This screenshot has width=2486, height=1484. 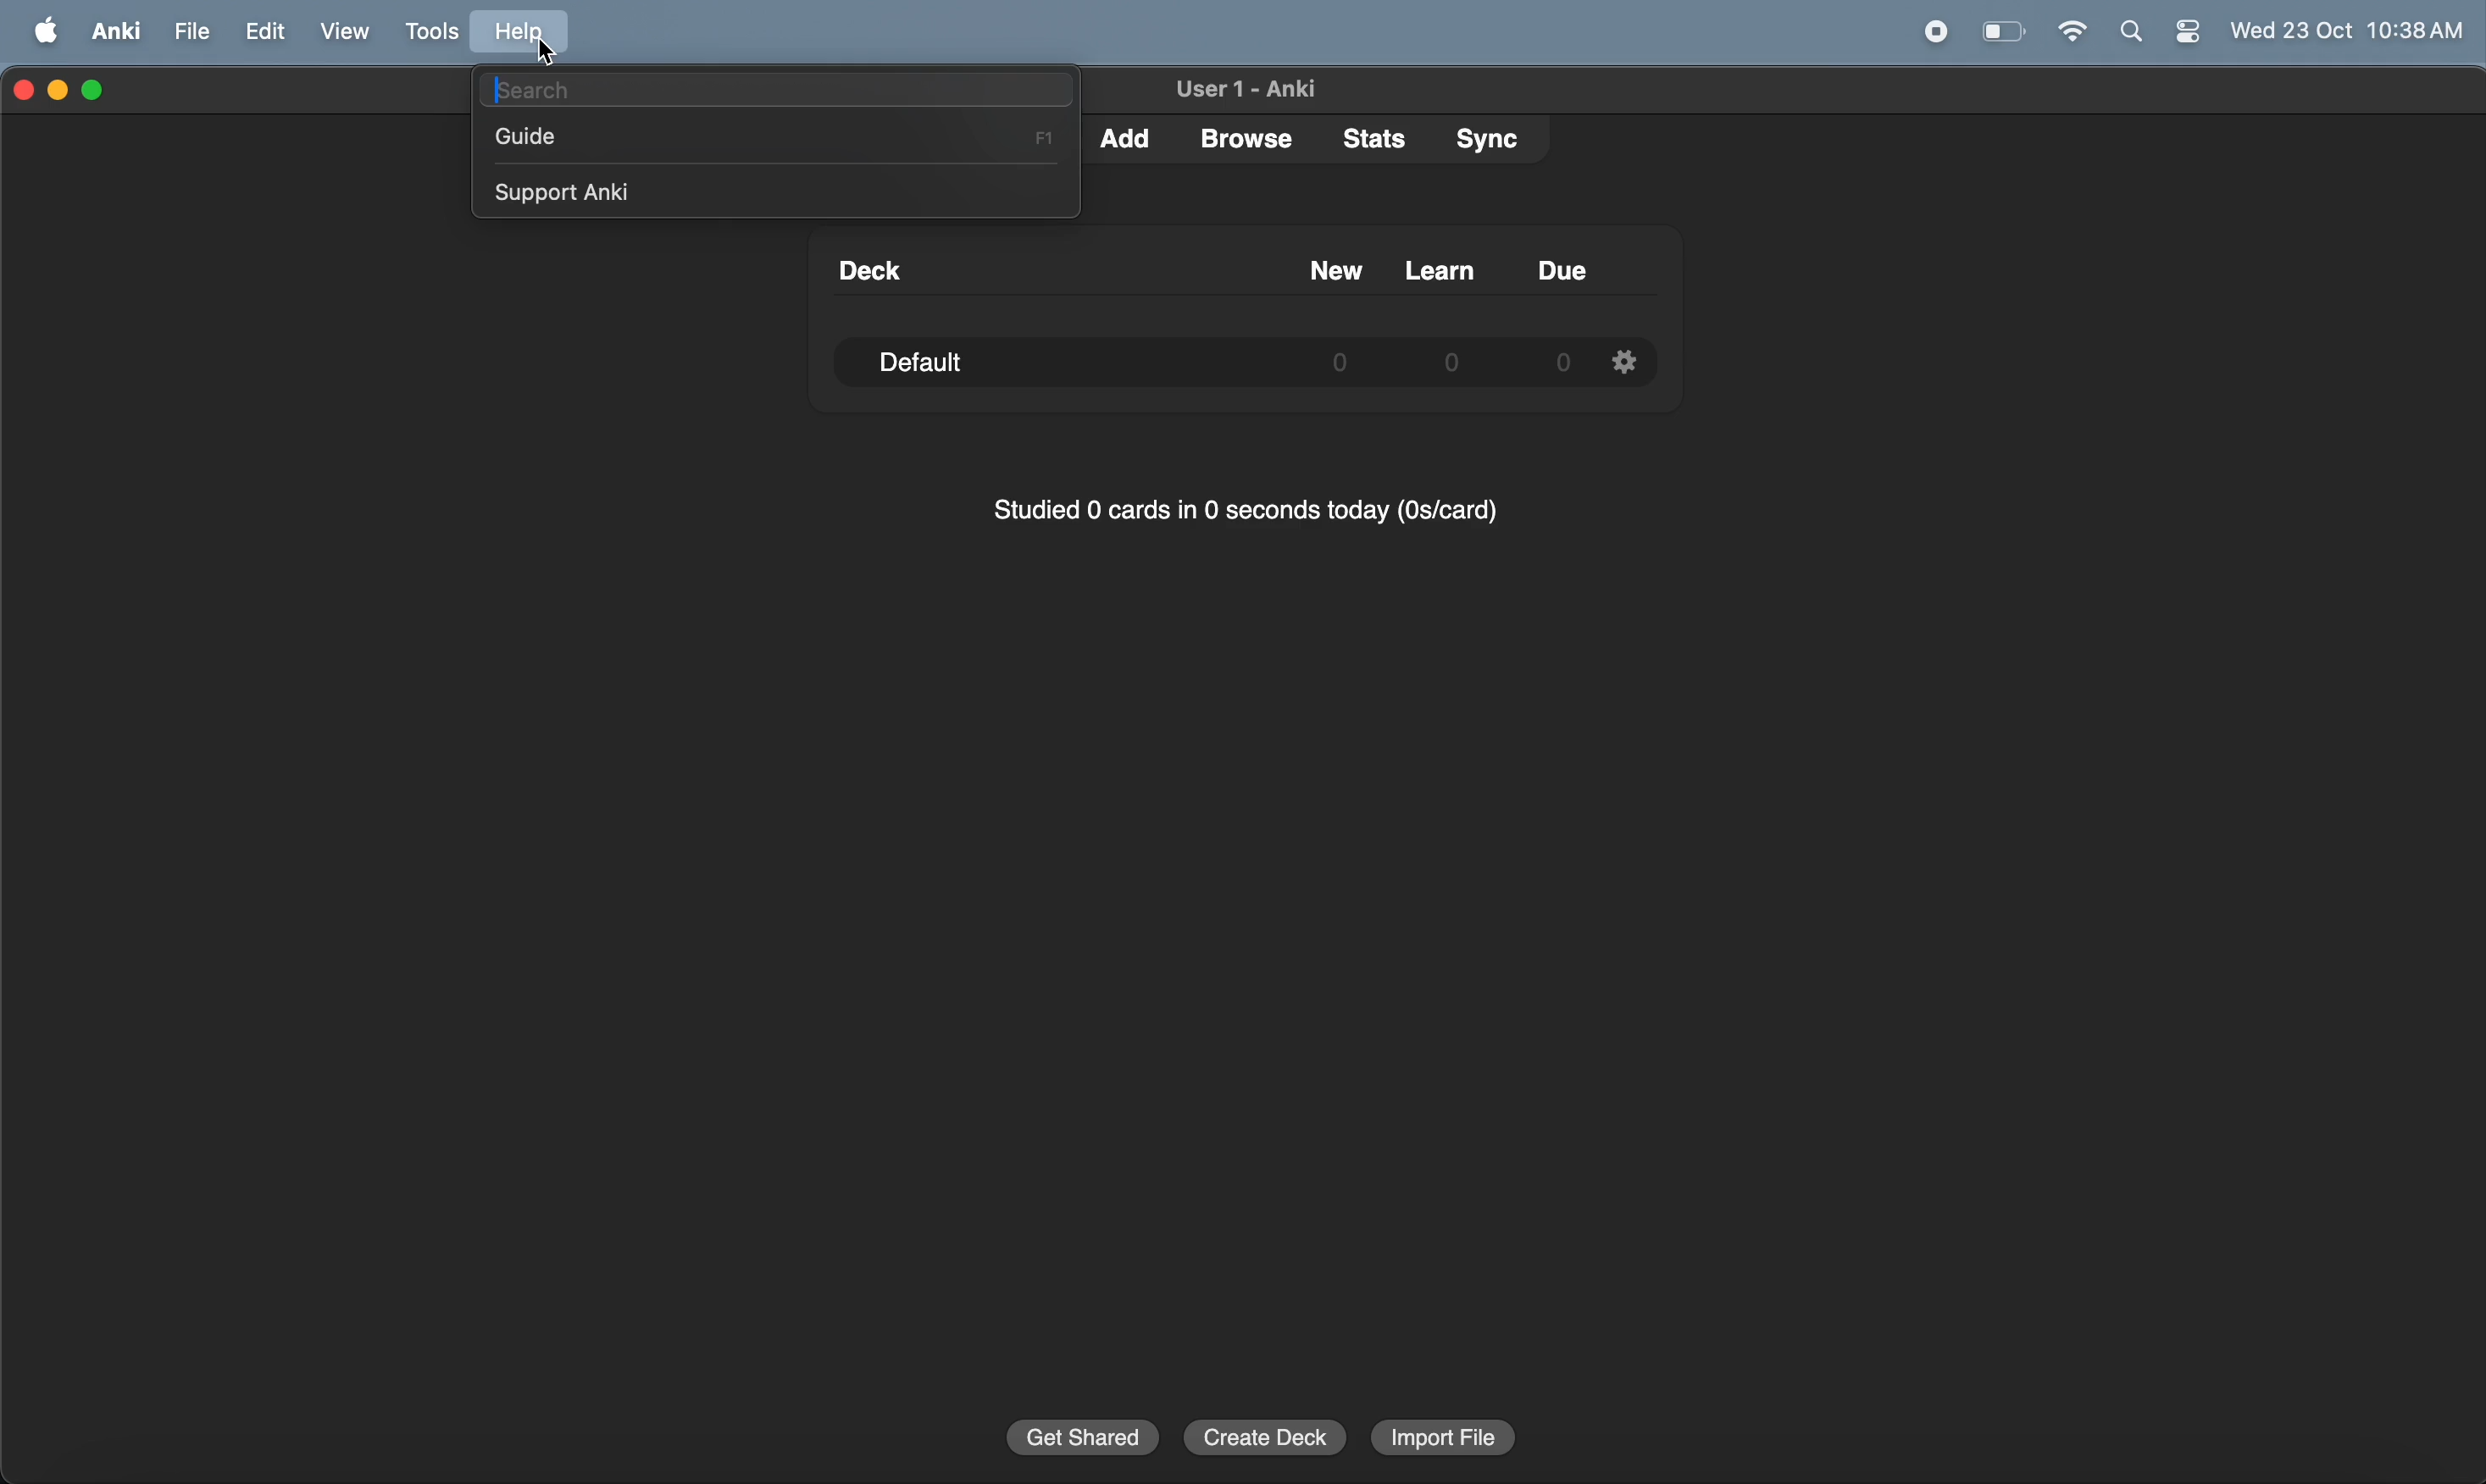 What do you see at coordinates (38, 31) in the screenshot?
I see `apple menu` at bounding box center [38, 31].